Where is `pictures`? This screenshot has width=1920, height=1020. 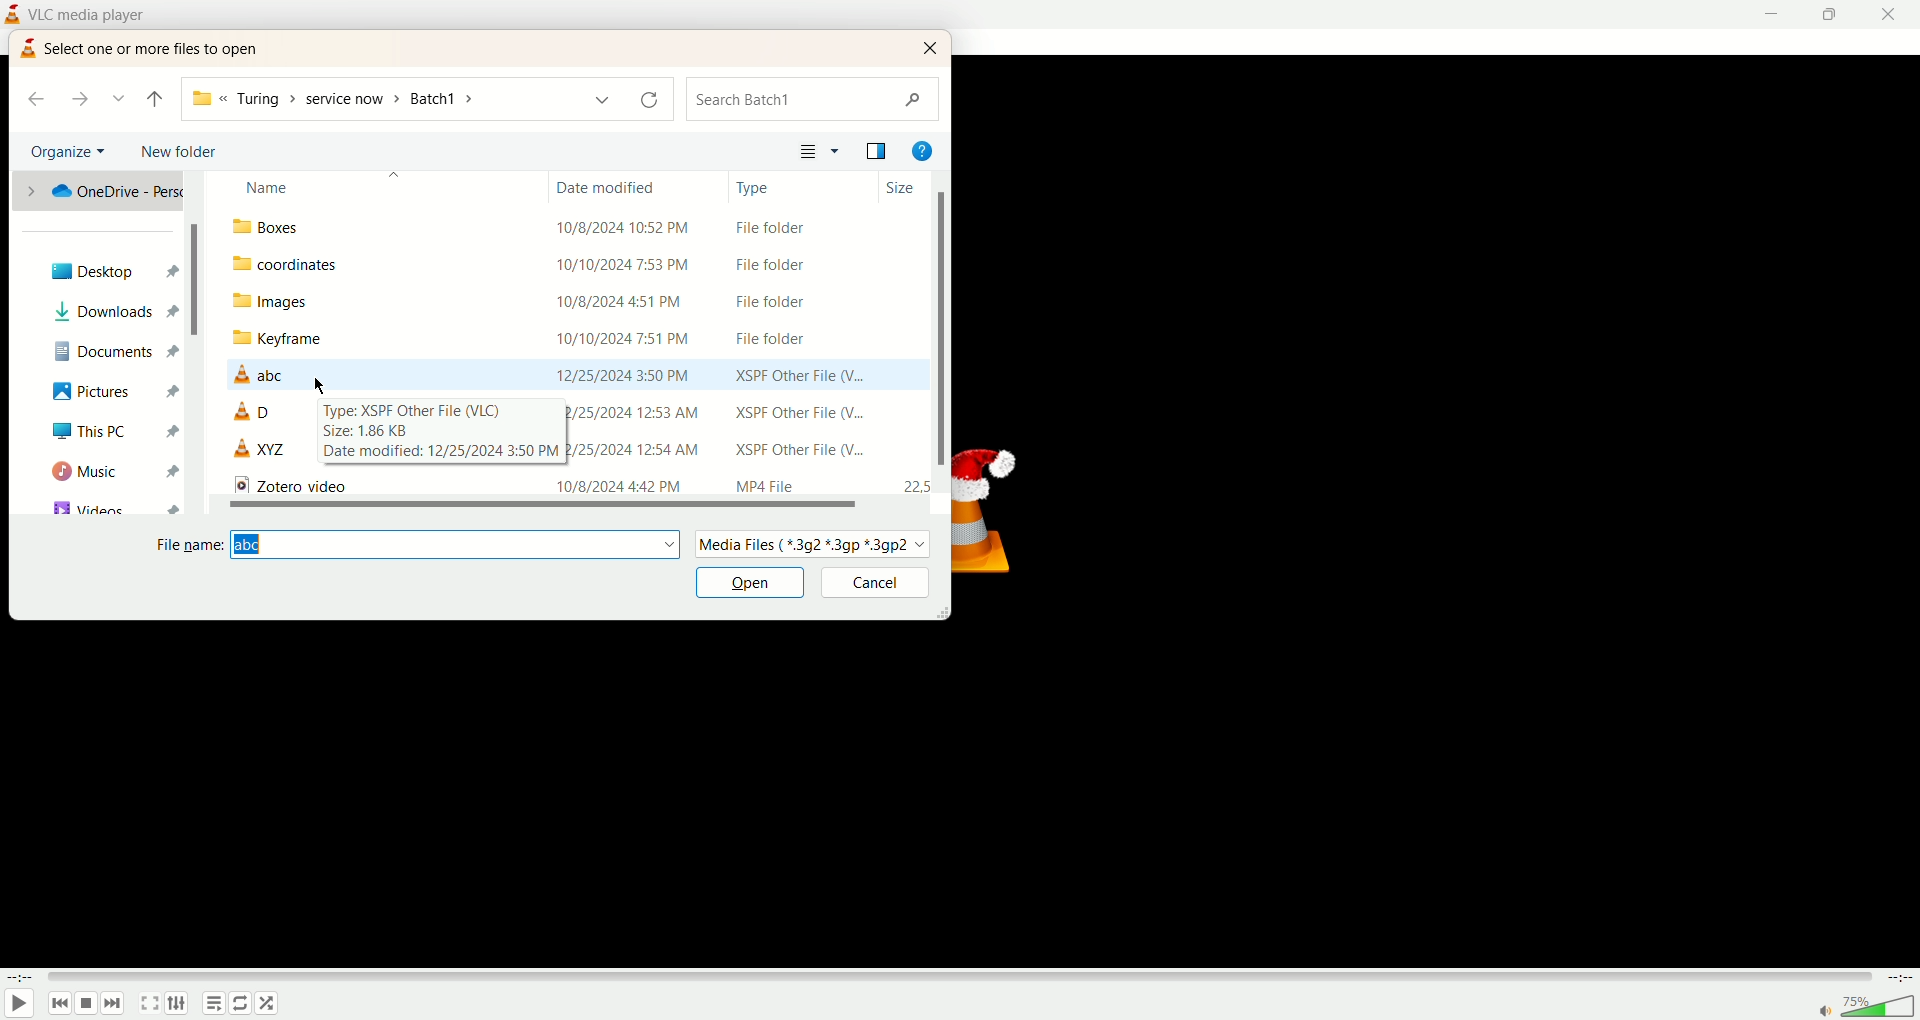 pictures is located at coordinates (111, 392).